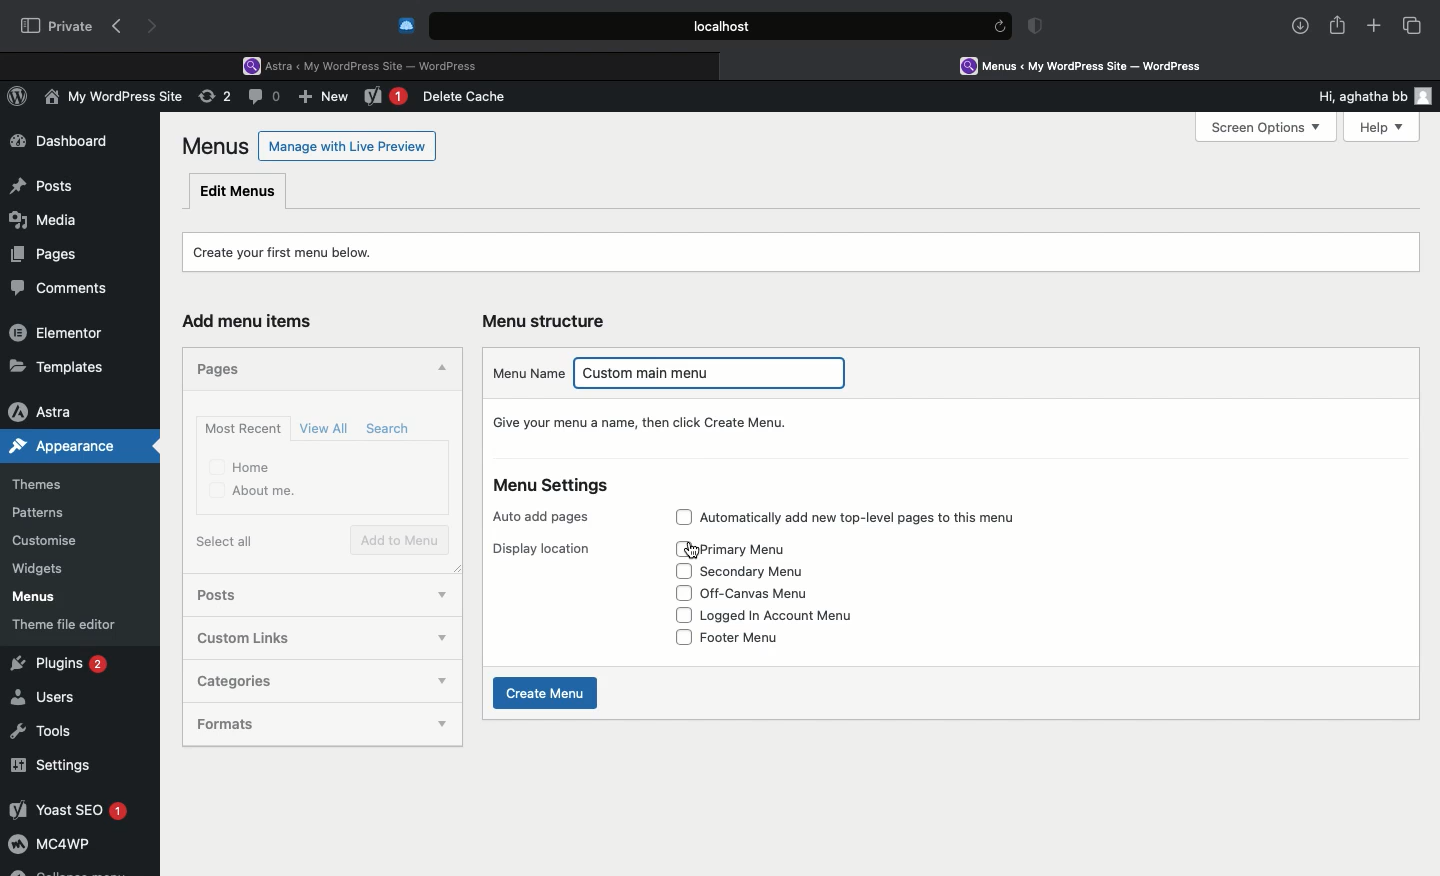  Describe the element at coordinates (683, 549) in the screenshot. I see `Check box` at that location.